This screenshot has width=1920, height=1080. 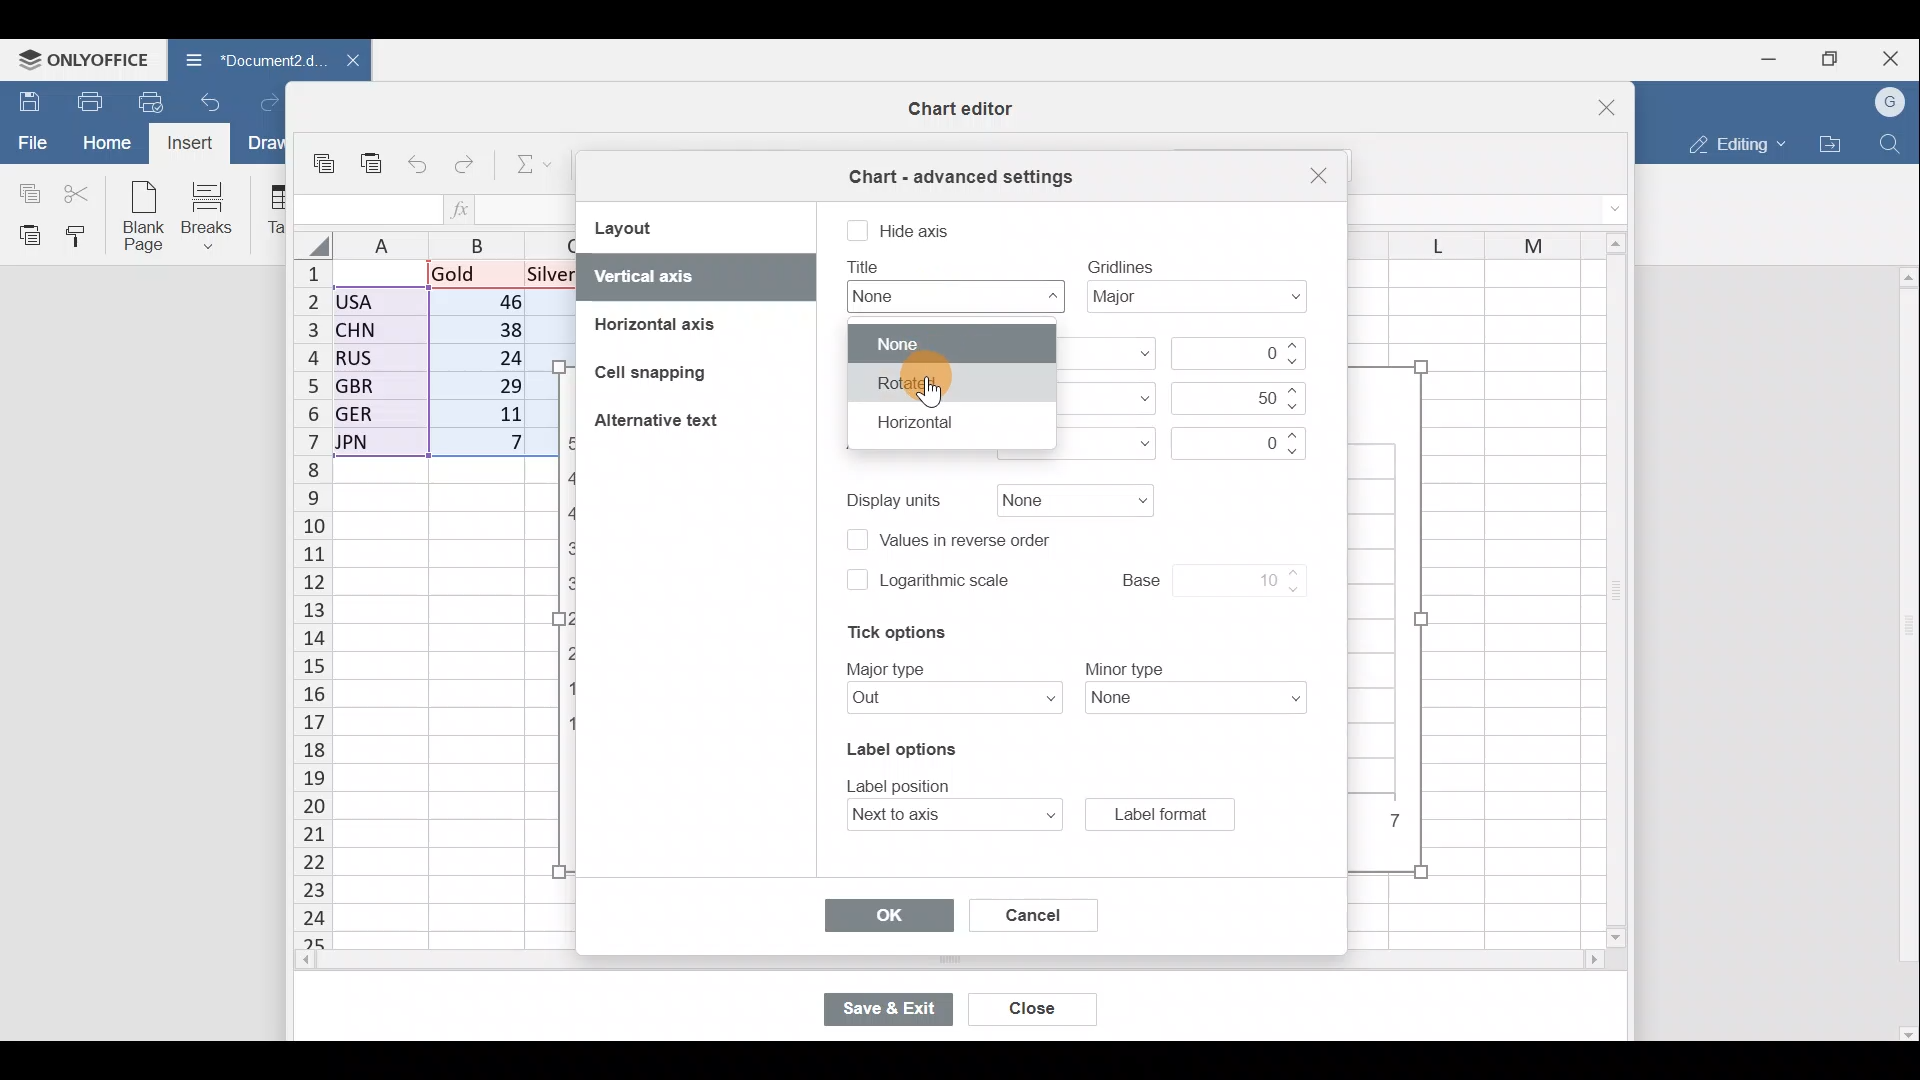 What do you see at coordinates (649, 228) in the screenshot?
I see `Layout` at bounding box center [649, 228].